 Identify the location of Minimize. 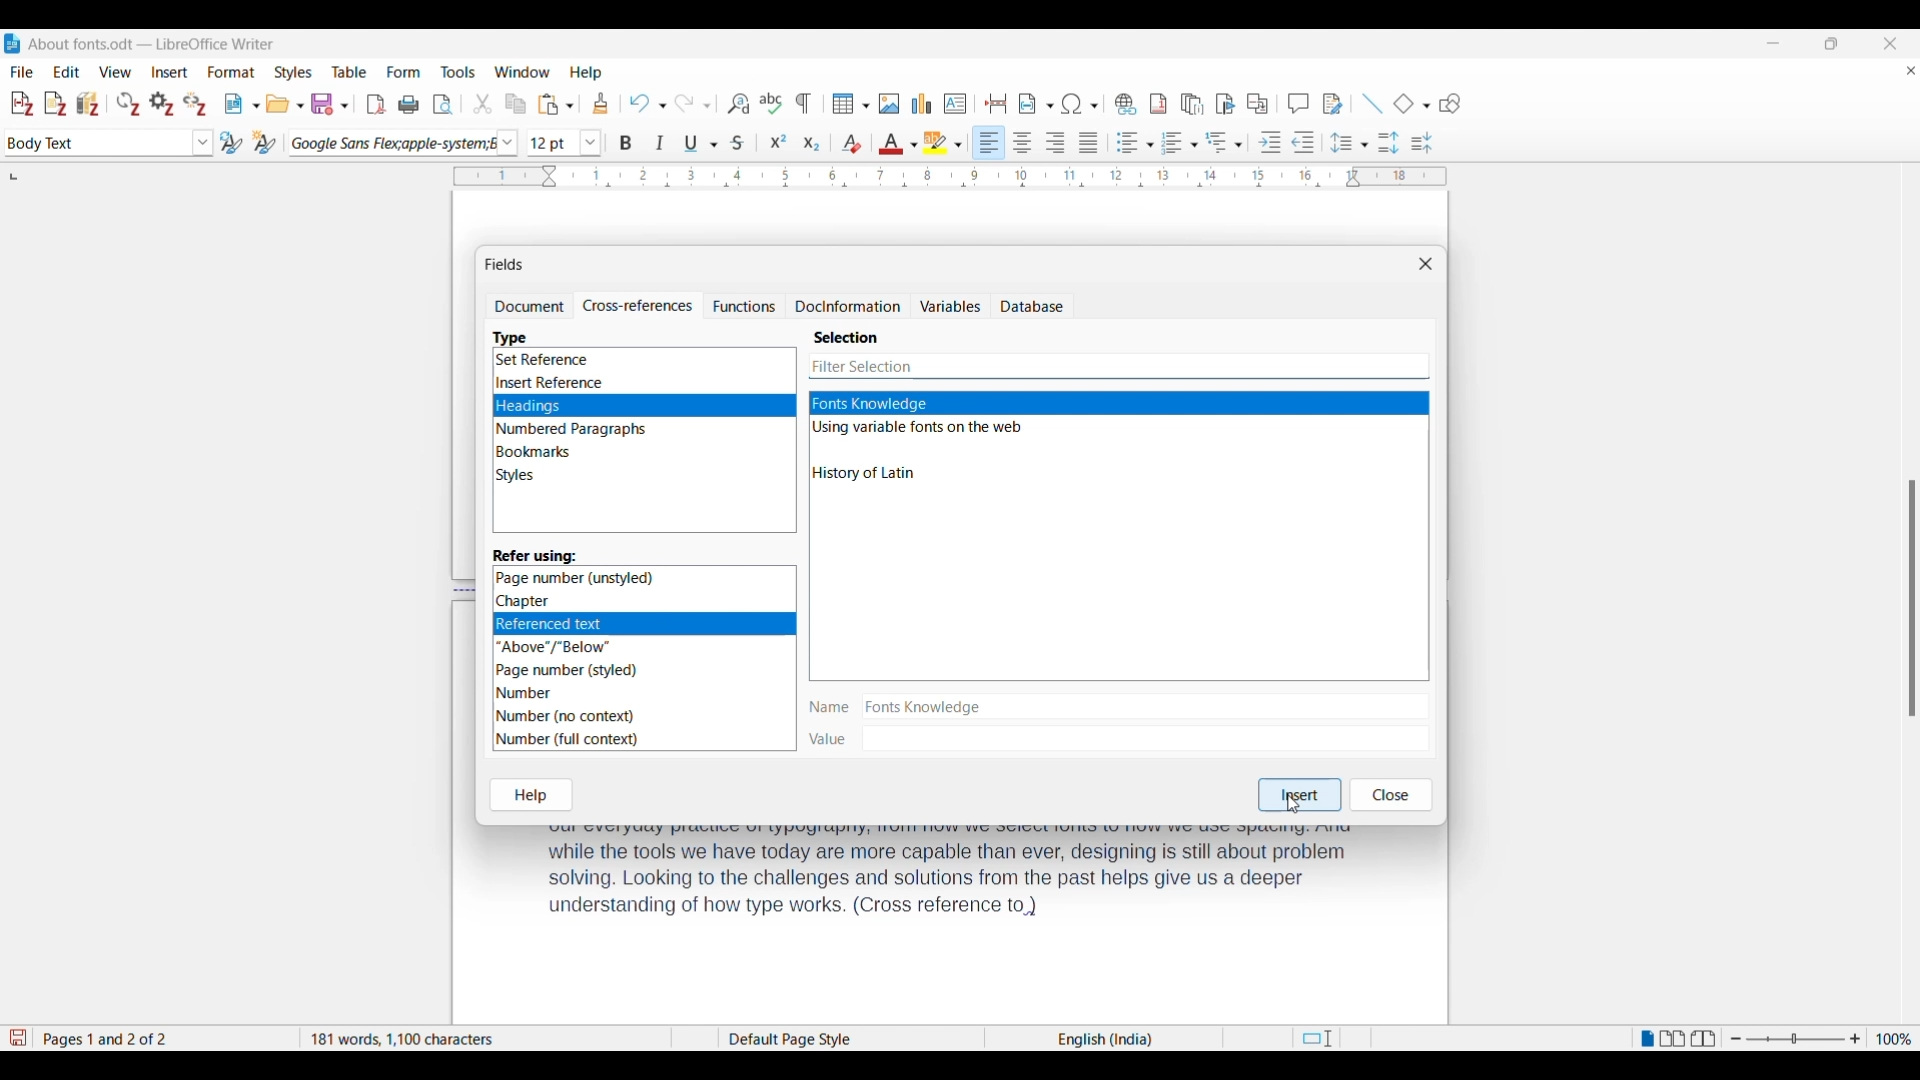
(1773, 43).